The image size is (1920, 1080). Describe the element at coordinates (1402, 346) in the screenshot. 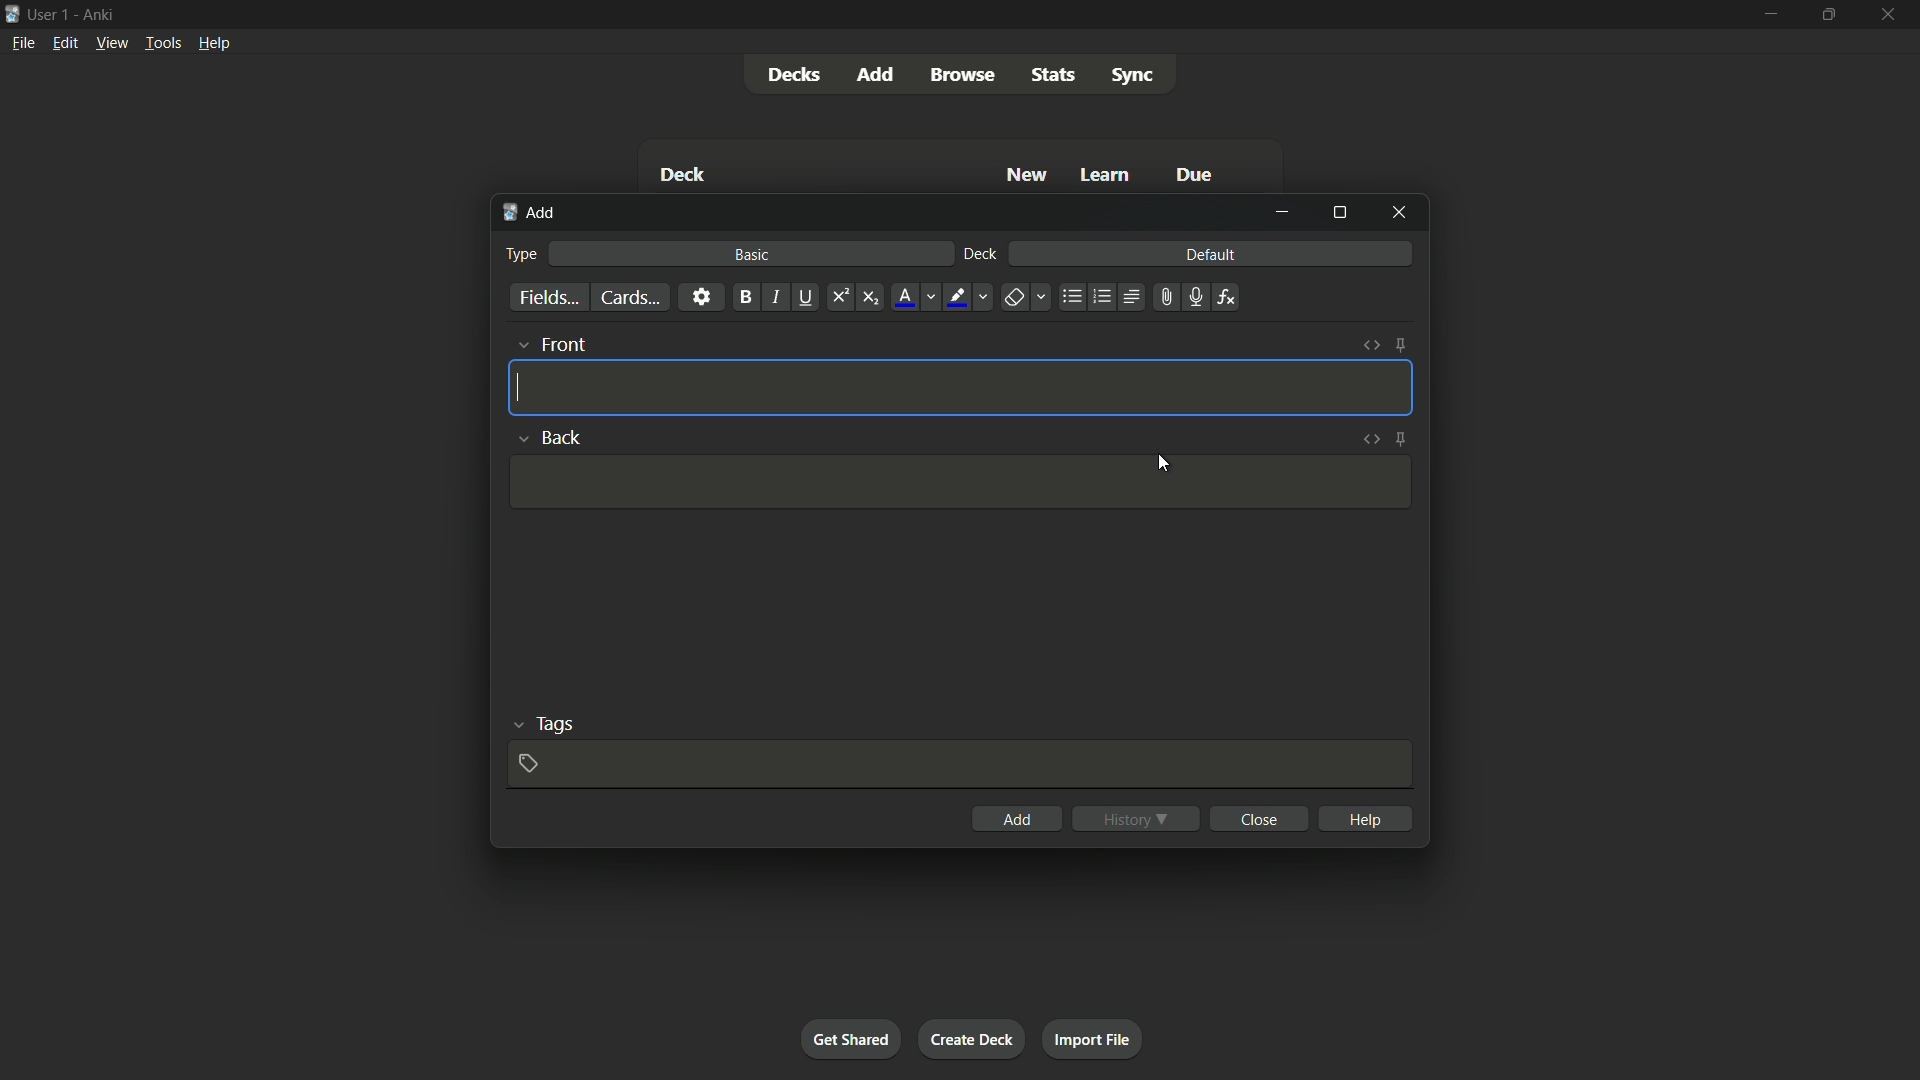

I see `toggle sticky` at that location.